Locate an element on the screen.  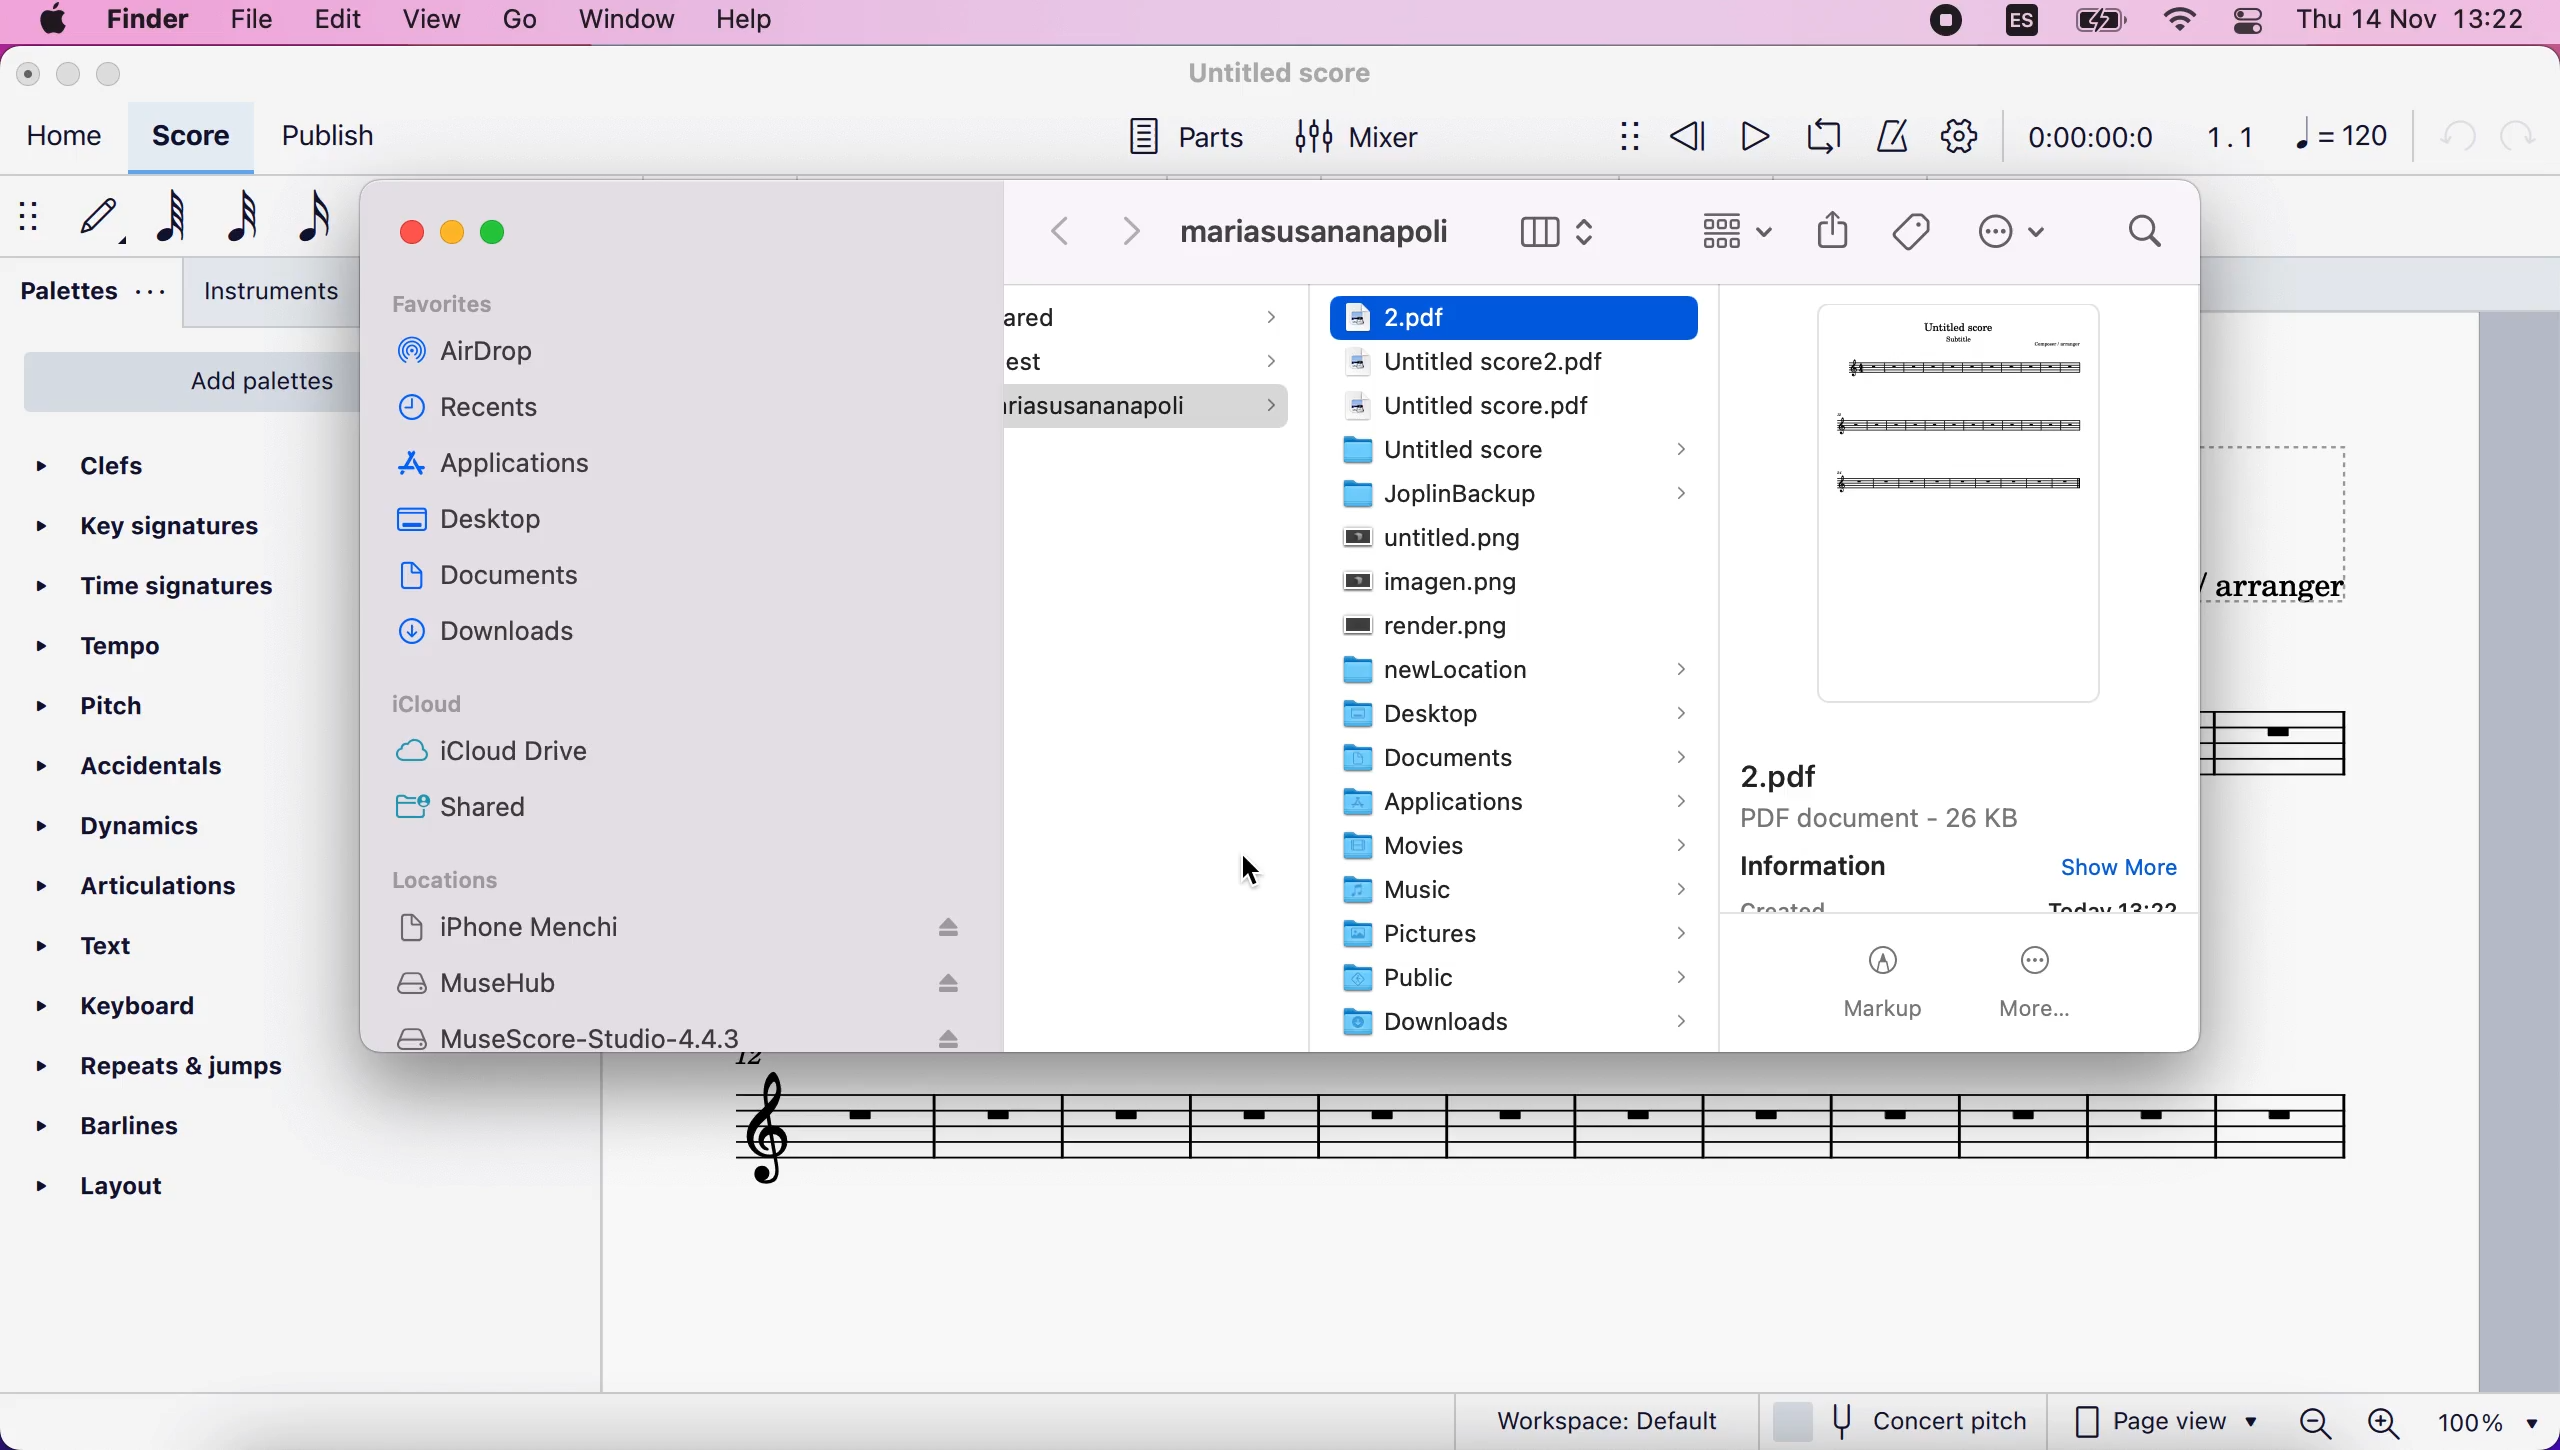
markup is located at coordinates (1893, 985).